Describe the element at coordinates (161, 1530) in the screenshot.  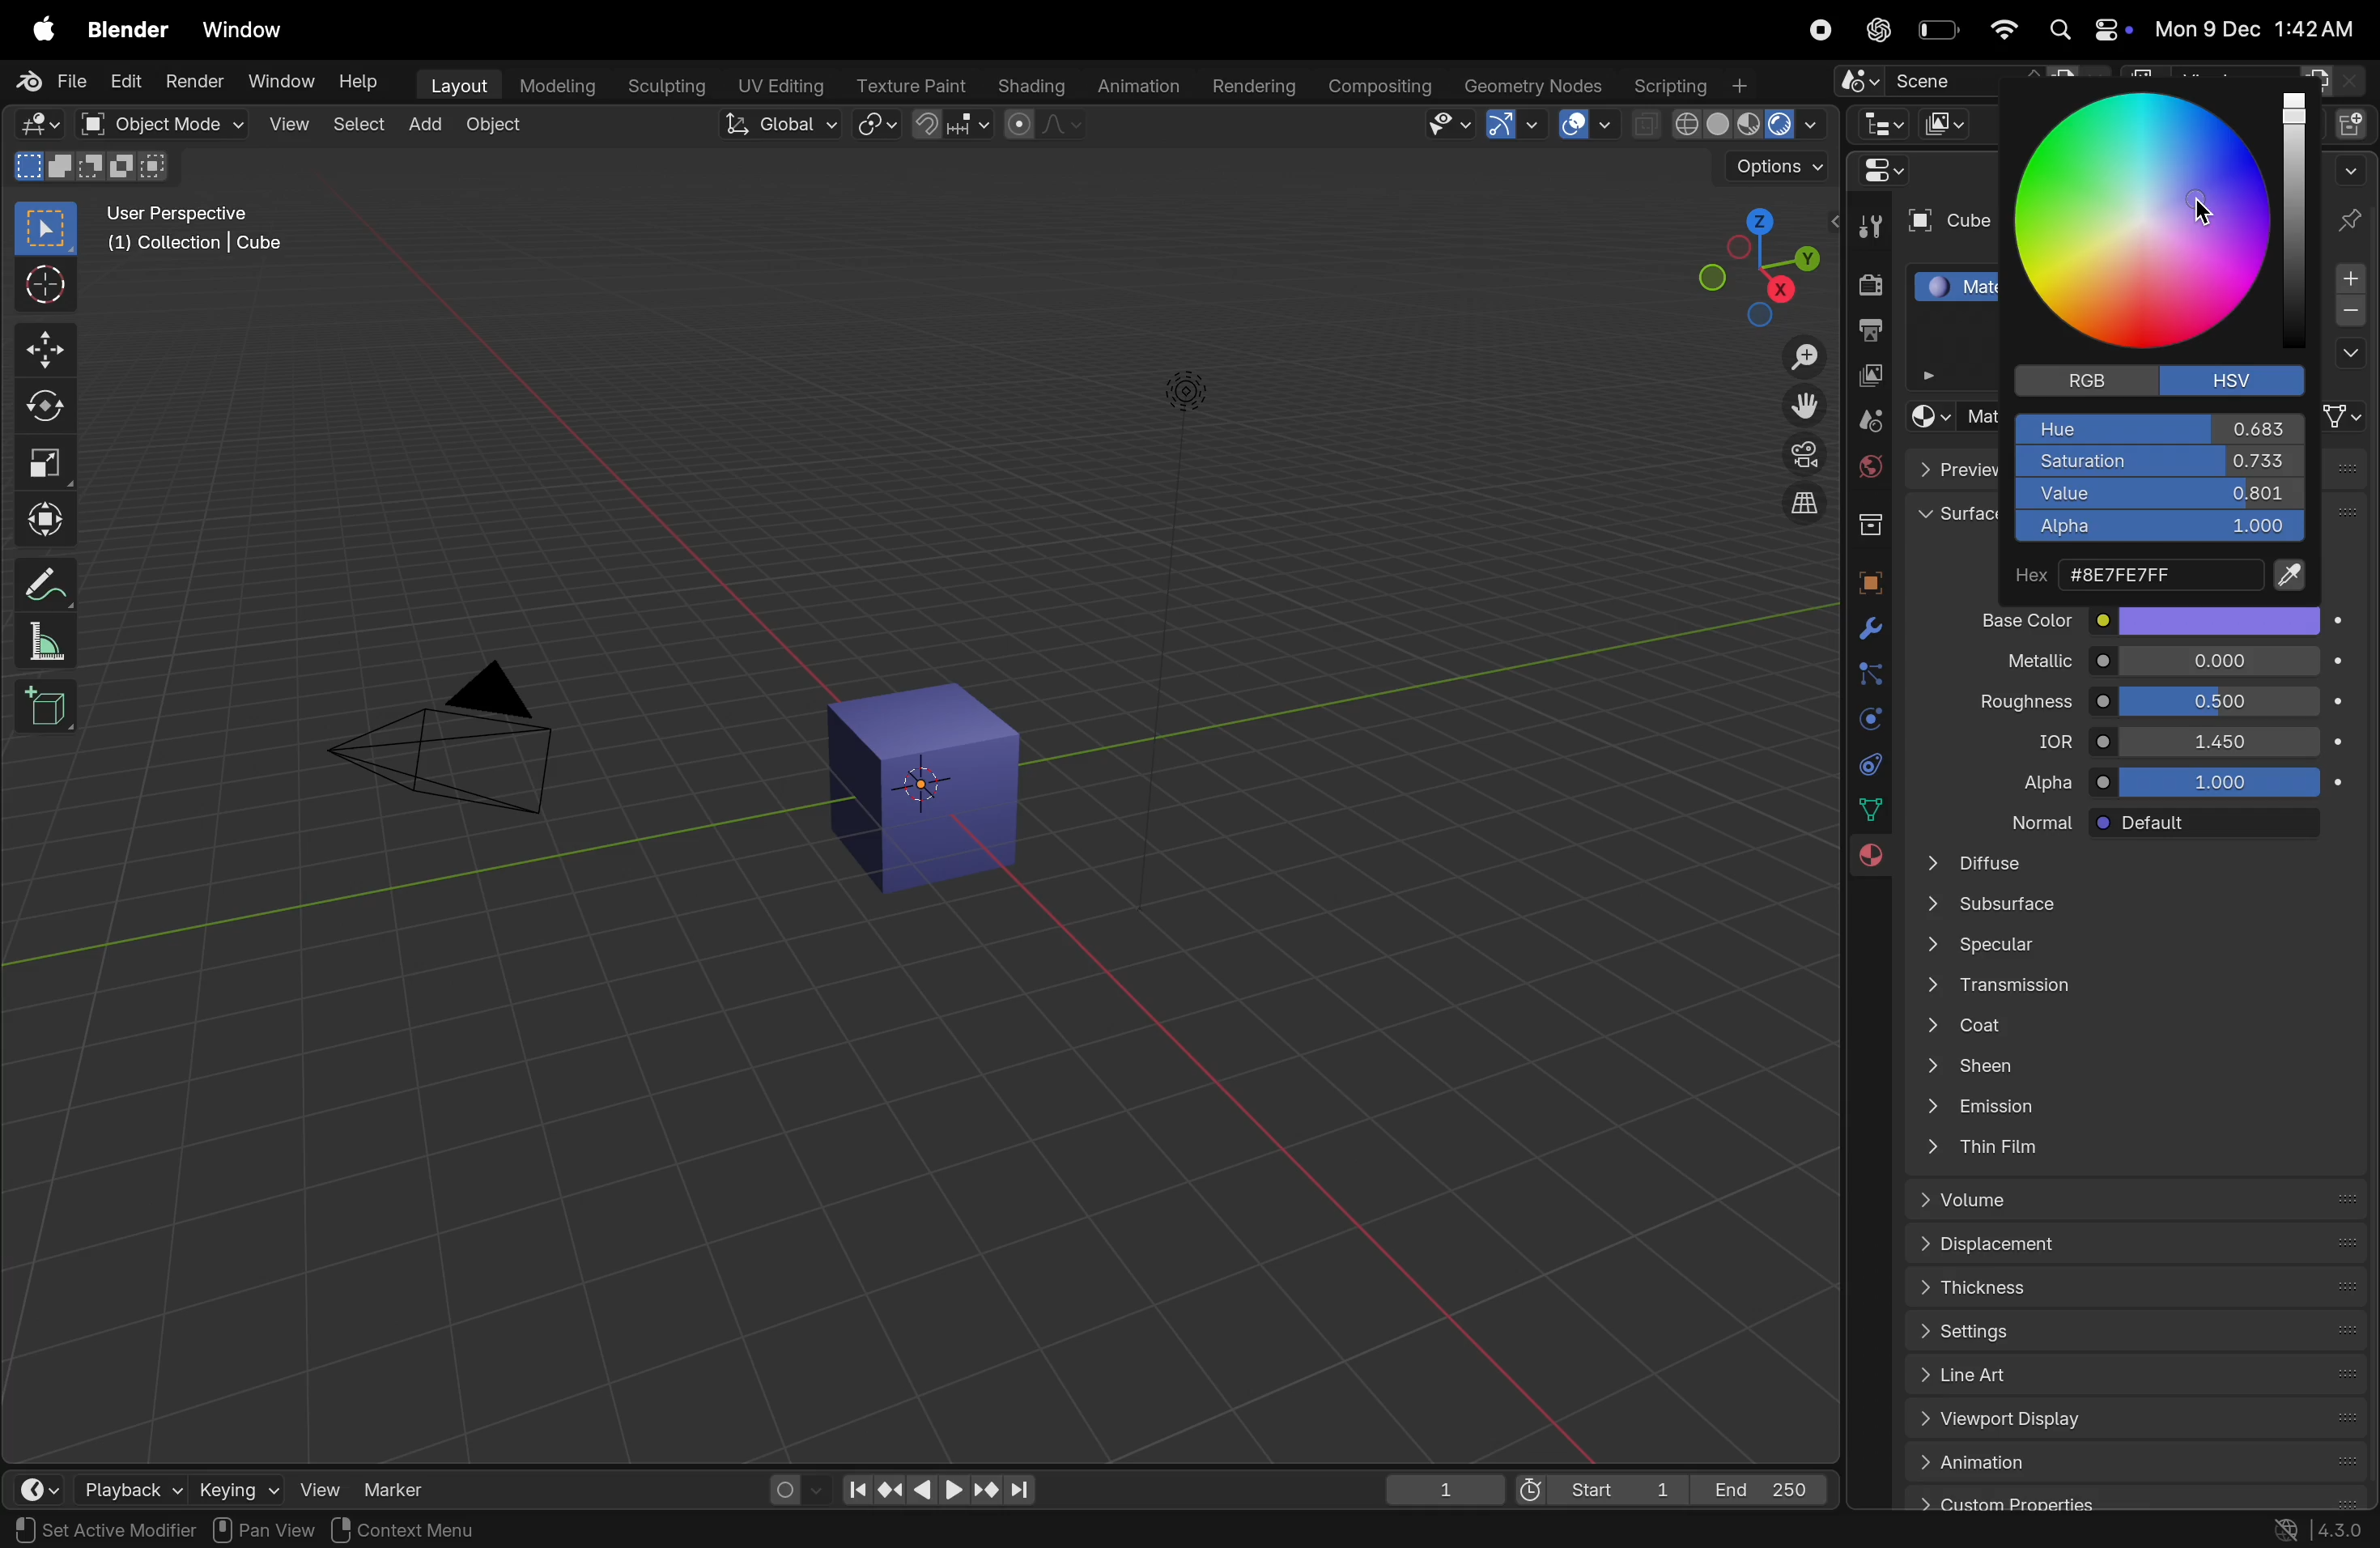
I see `modifier` at that location.